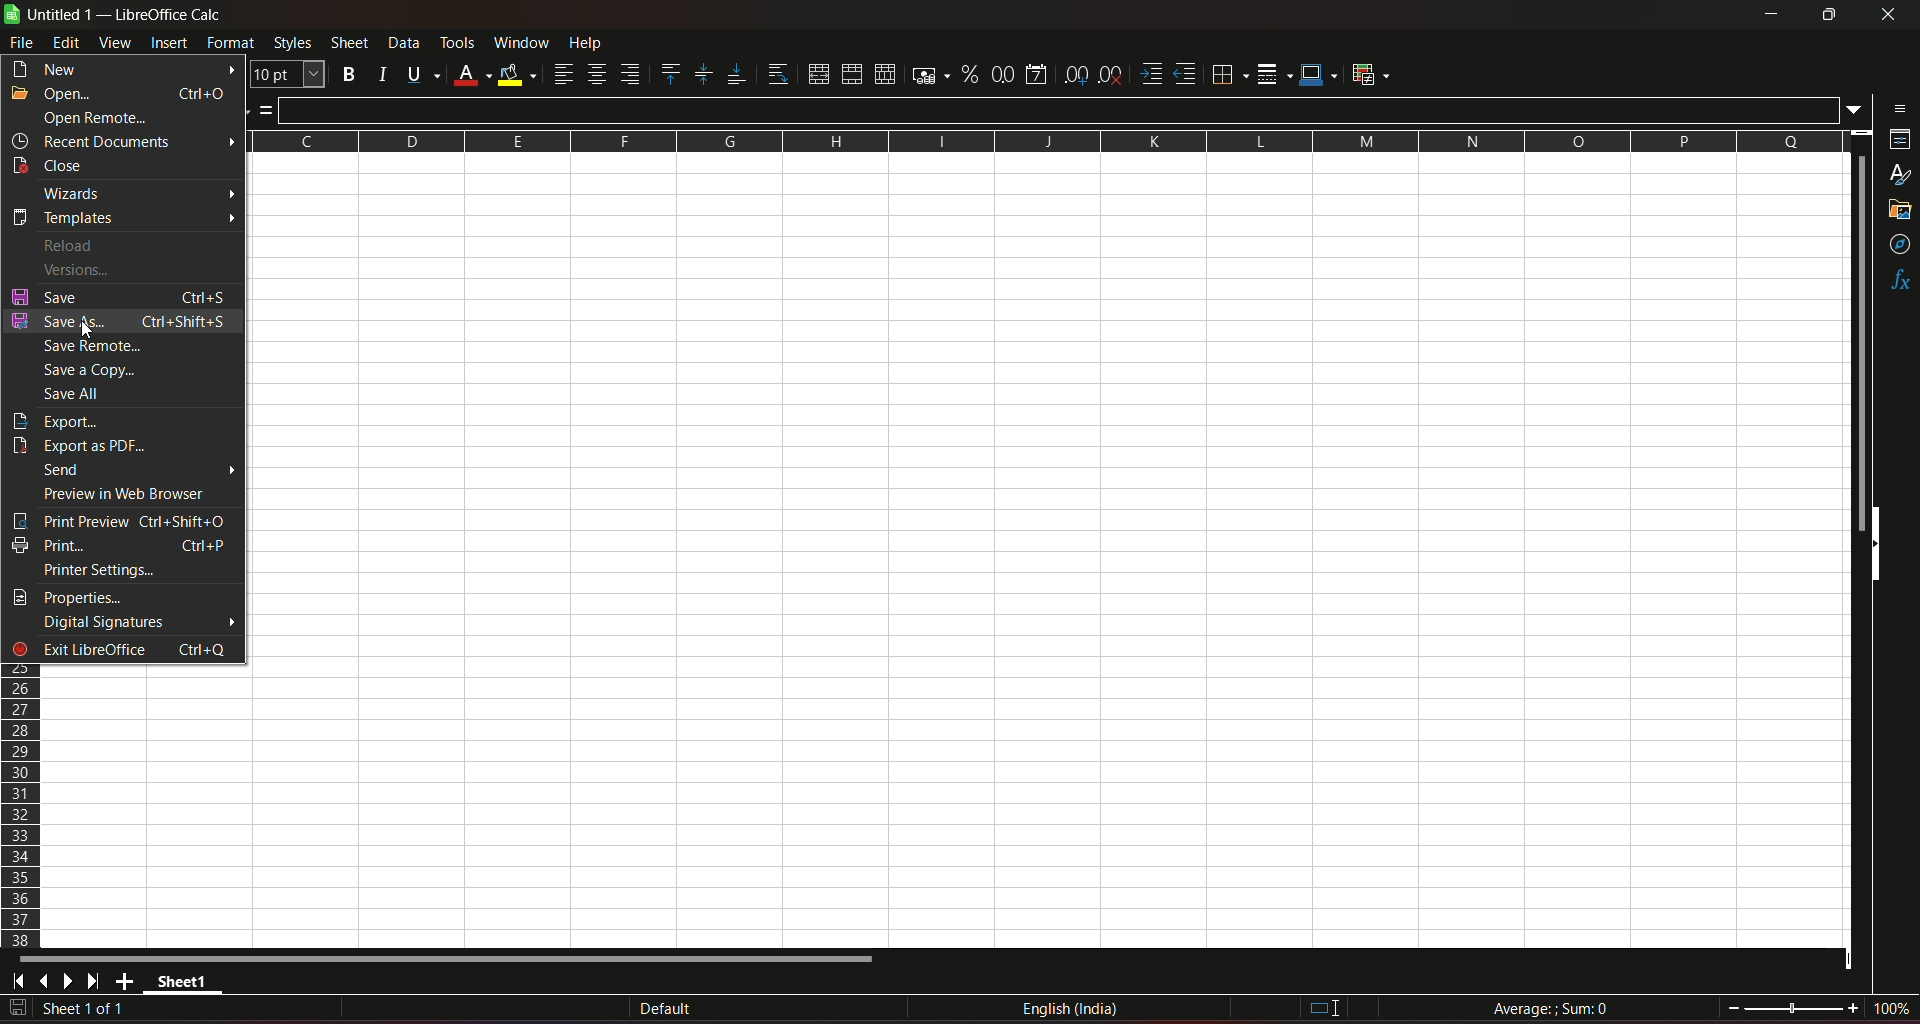  What do you see at coordinates (1769, 15) in the screenshot?
I see `minimize` at bounding box center [1769, 15].